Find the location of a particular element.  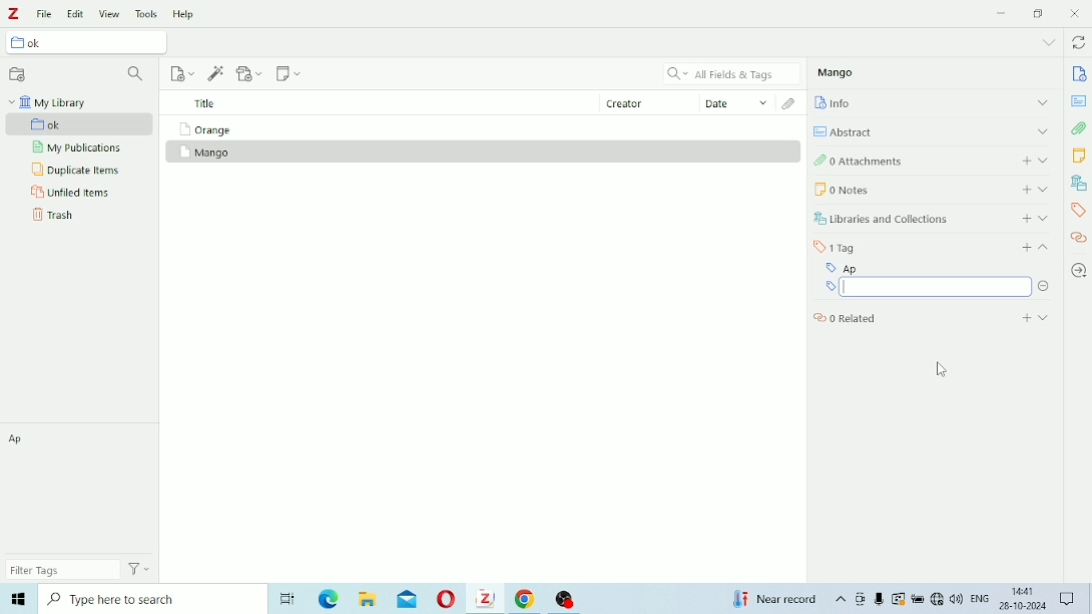

ENG is located at coordinates (983, 597).